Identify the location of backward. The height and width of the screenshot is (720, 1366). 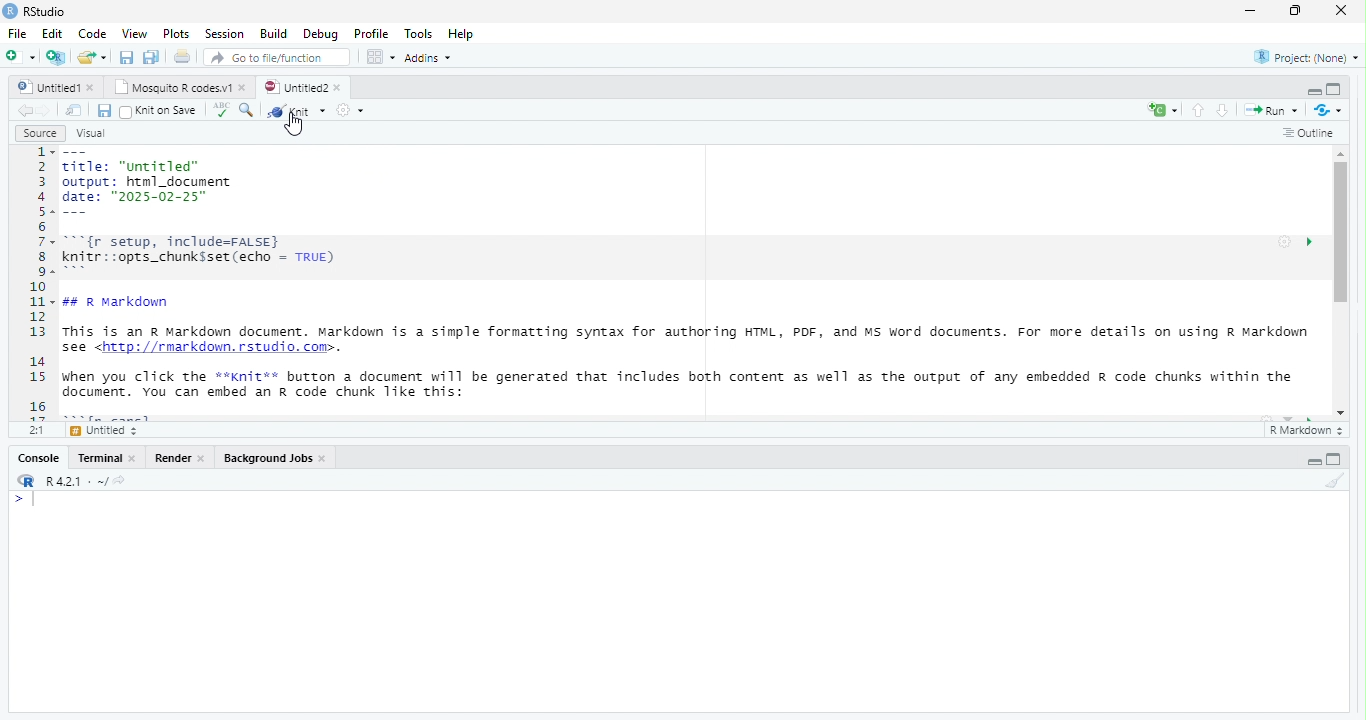
(26, 111).